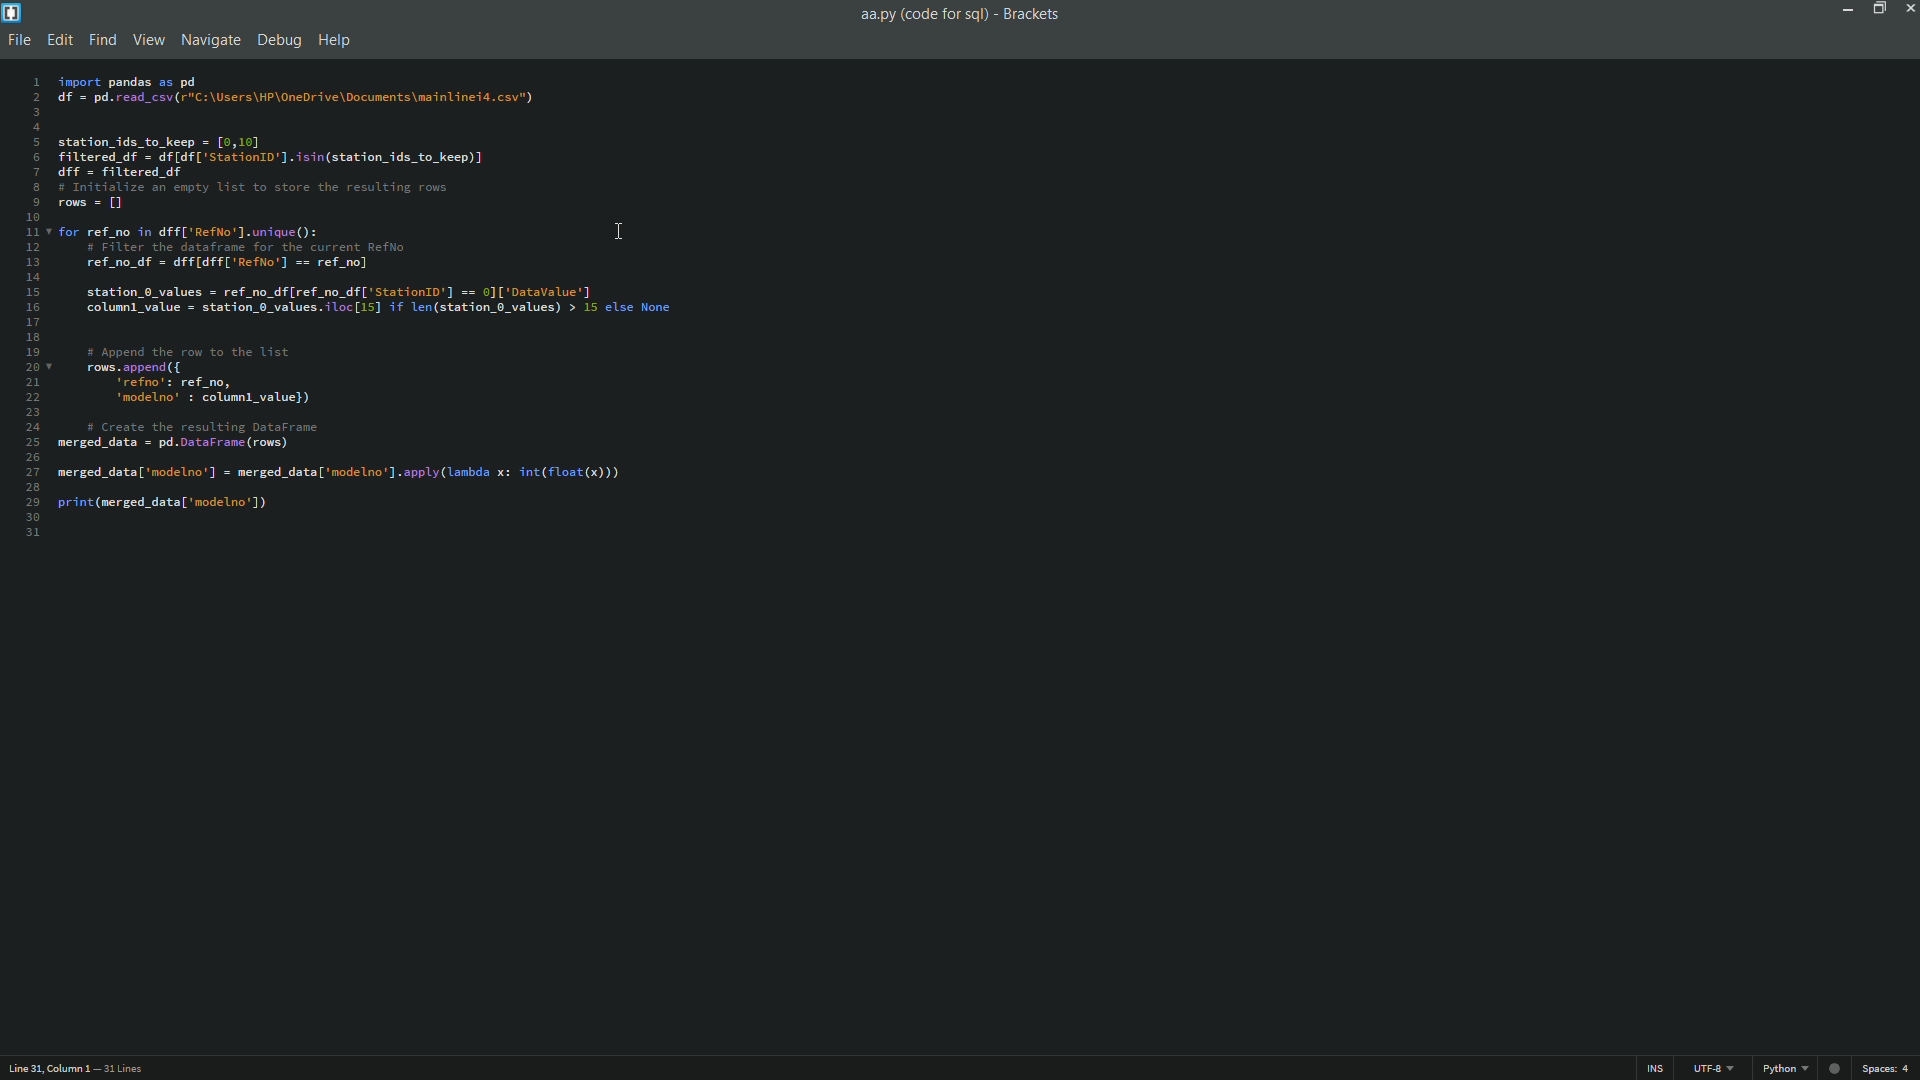  Describe the element at coordinates (614, 231) in the screenshot. I see `Text cursor` at that location.